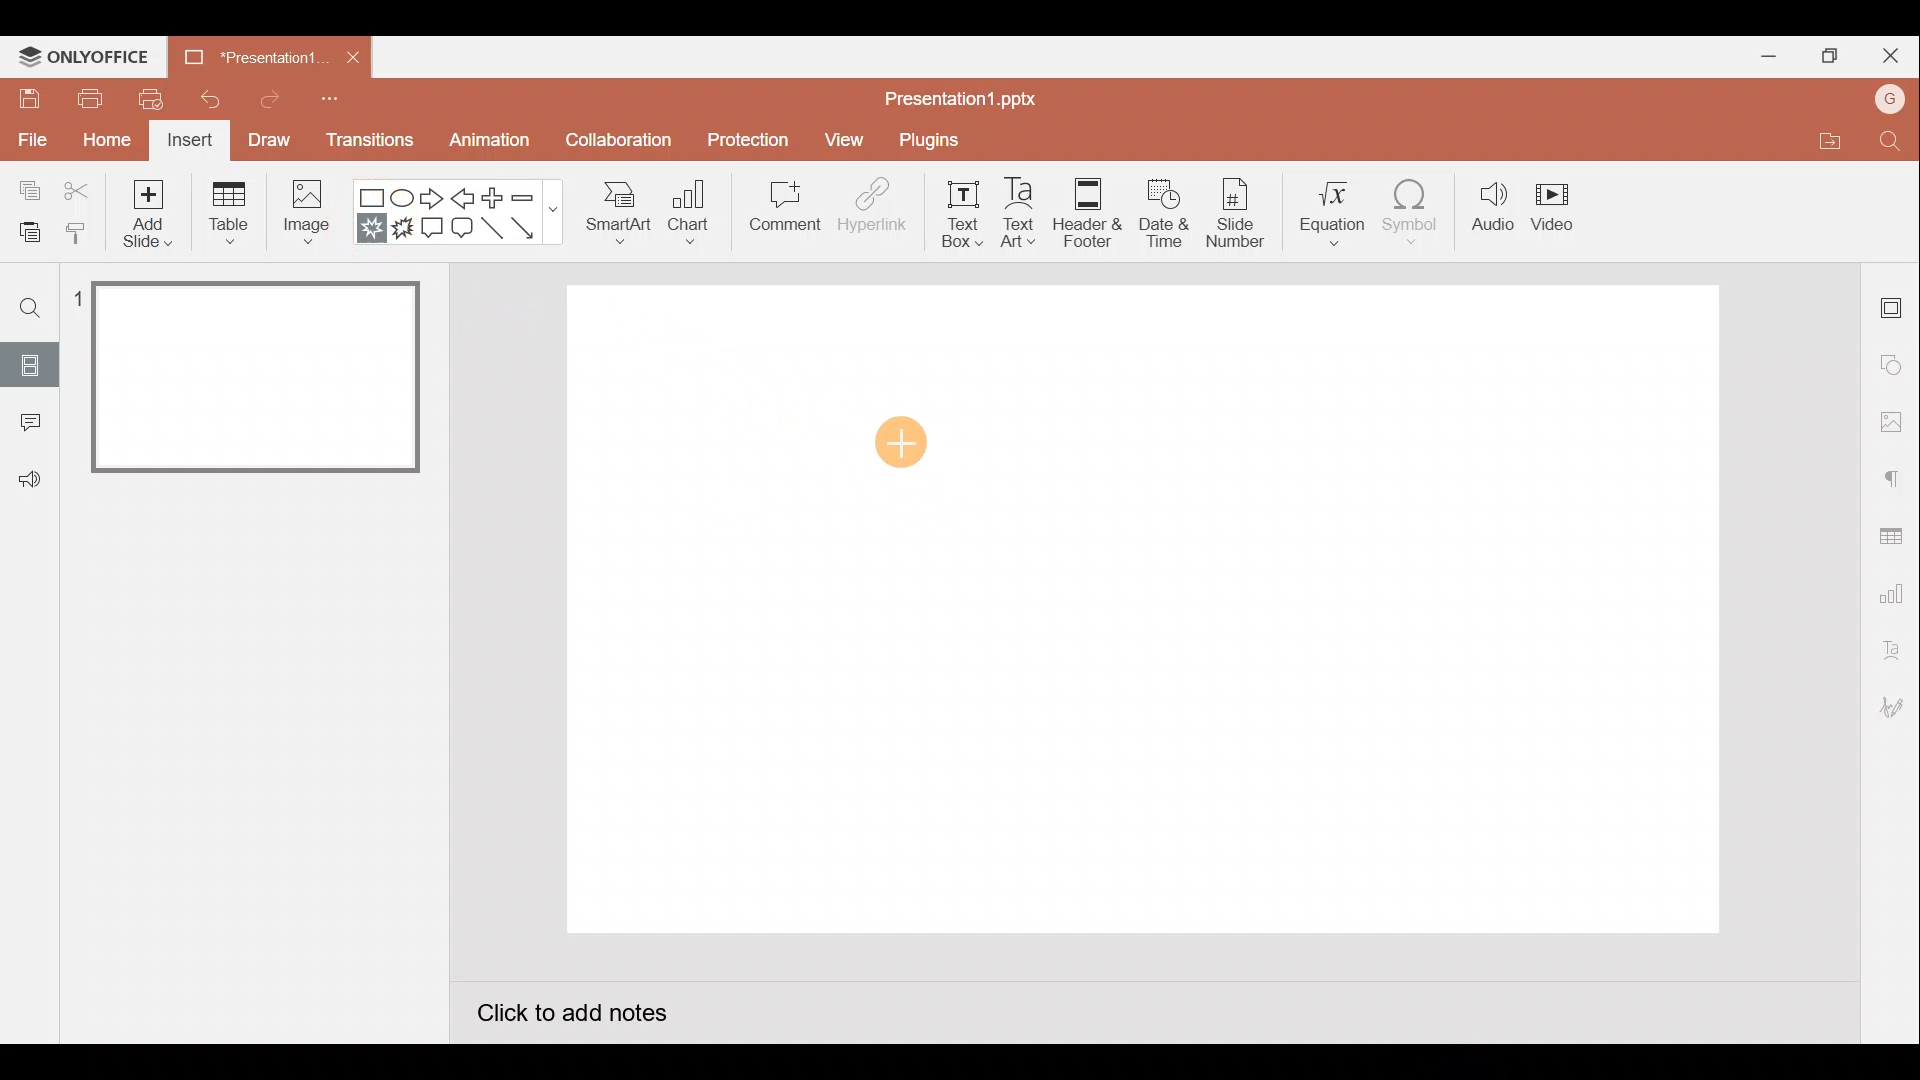 This screenshot has width=1920, height=1080. What do you see at coordinates (1891, 96) in the screenshot?
I see `G` at bounding box center [1891, 96].